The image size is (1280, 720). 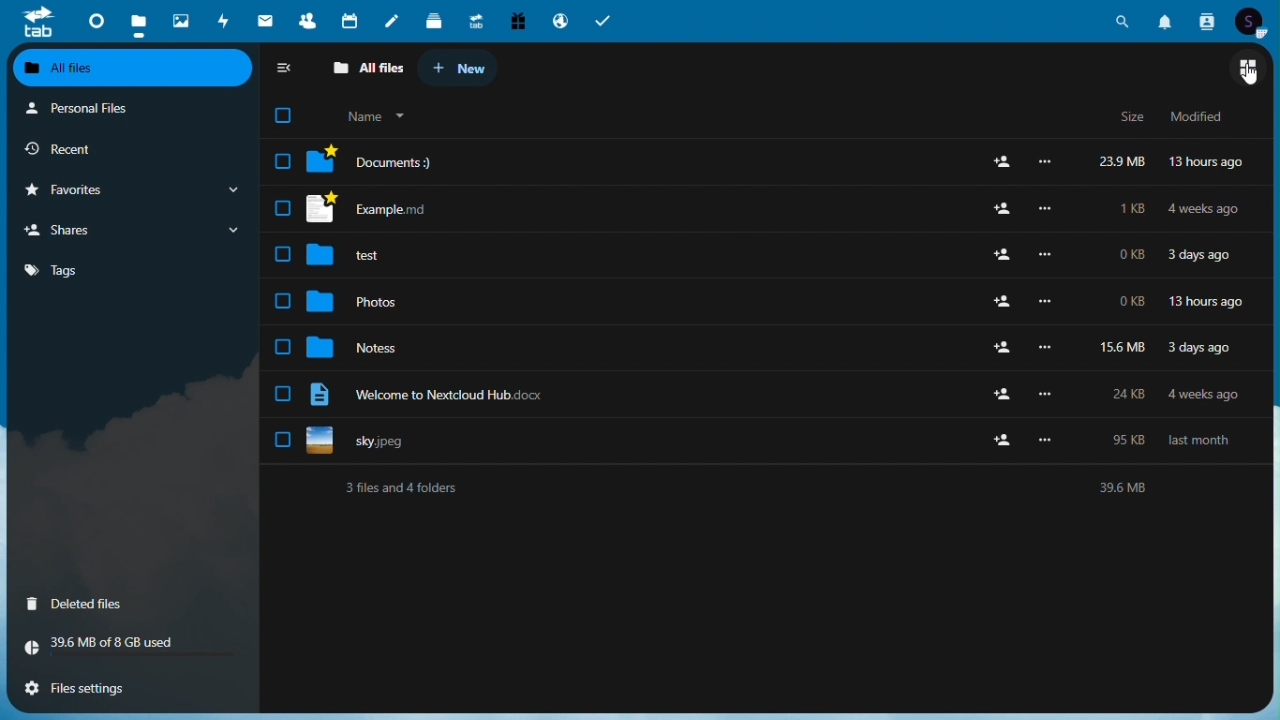 What do you see at coordinates (1127, 19) in the screenshot?
I see `Search` at bounding box center [1127, 19].